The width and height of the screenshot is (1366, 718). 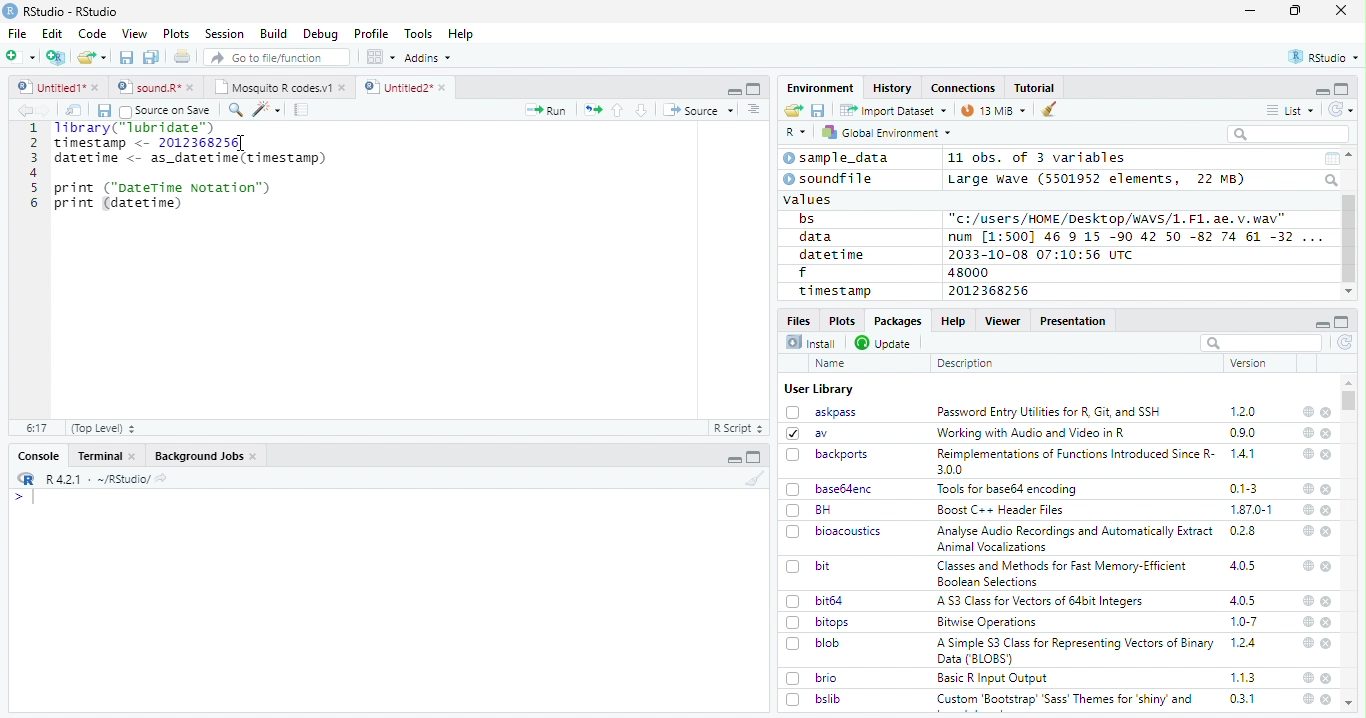 I want to click on 1.2.0, so click(x=1245, y=411).